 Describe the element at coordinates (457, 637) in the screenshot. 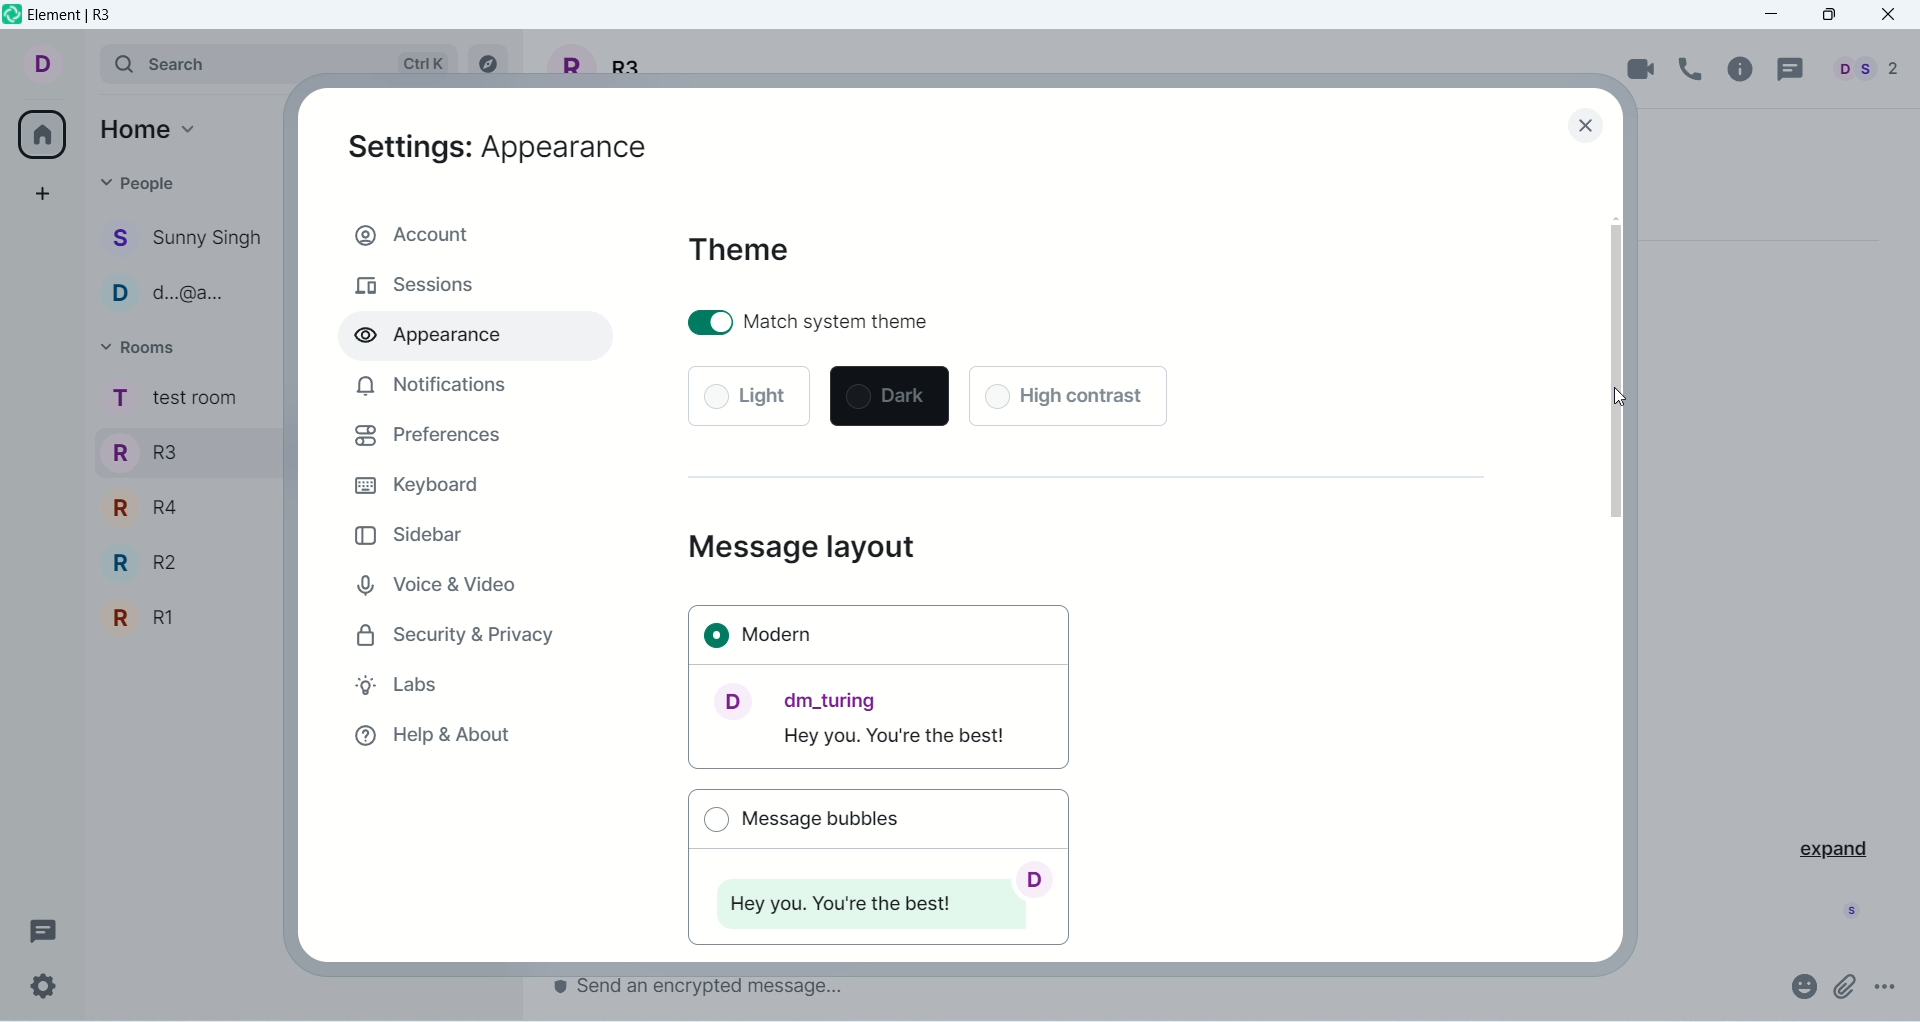

I see `security and privacy` at that location.